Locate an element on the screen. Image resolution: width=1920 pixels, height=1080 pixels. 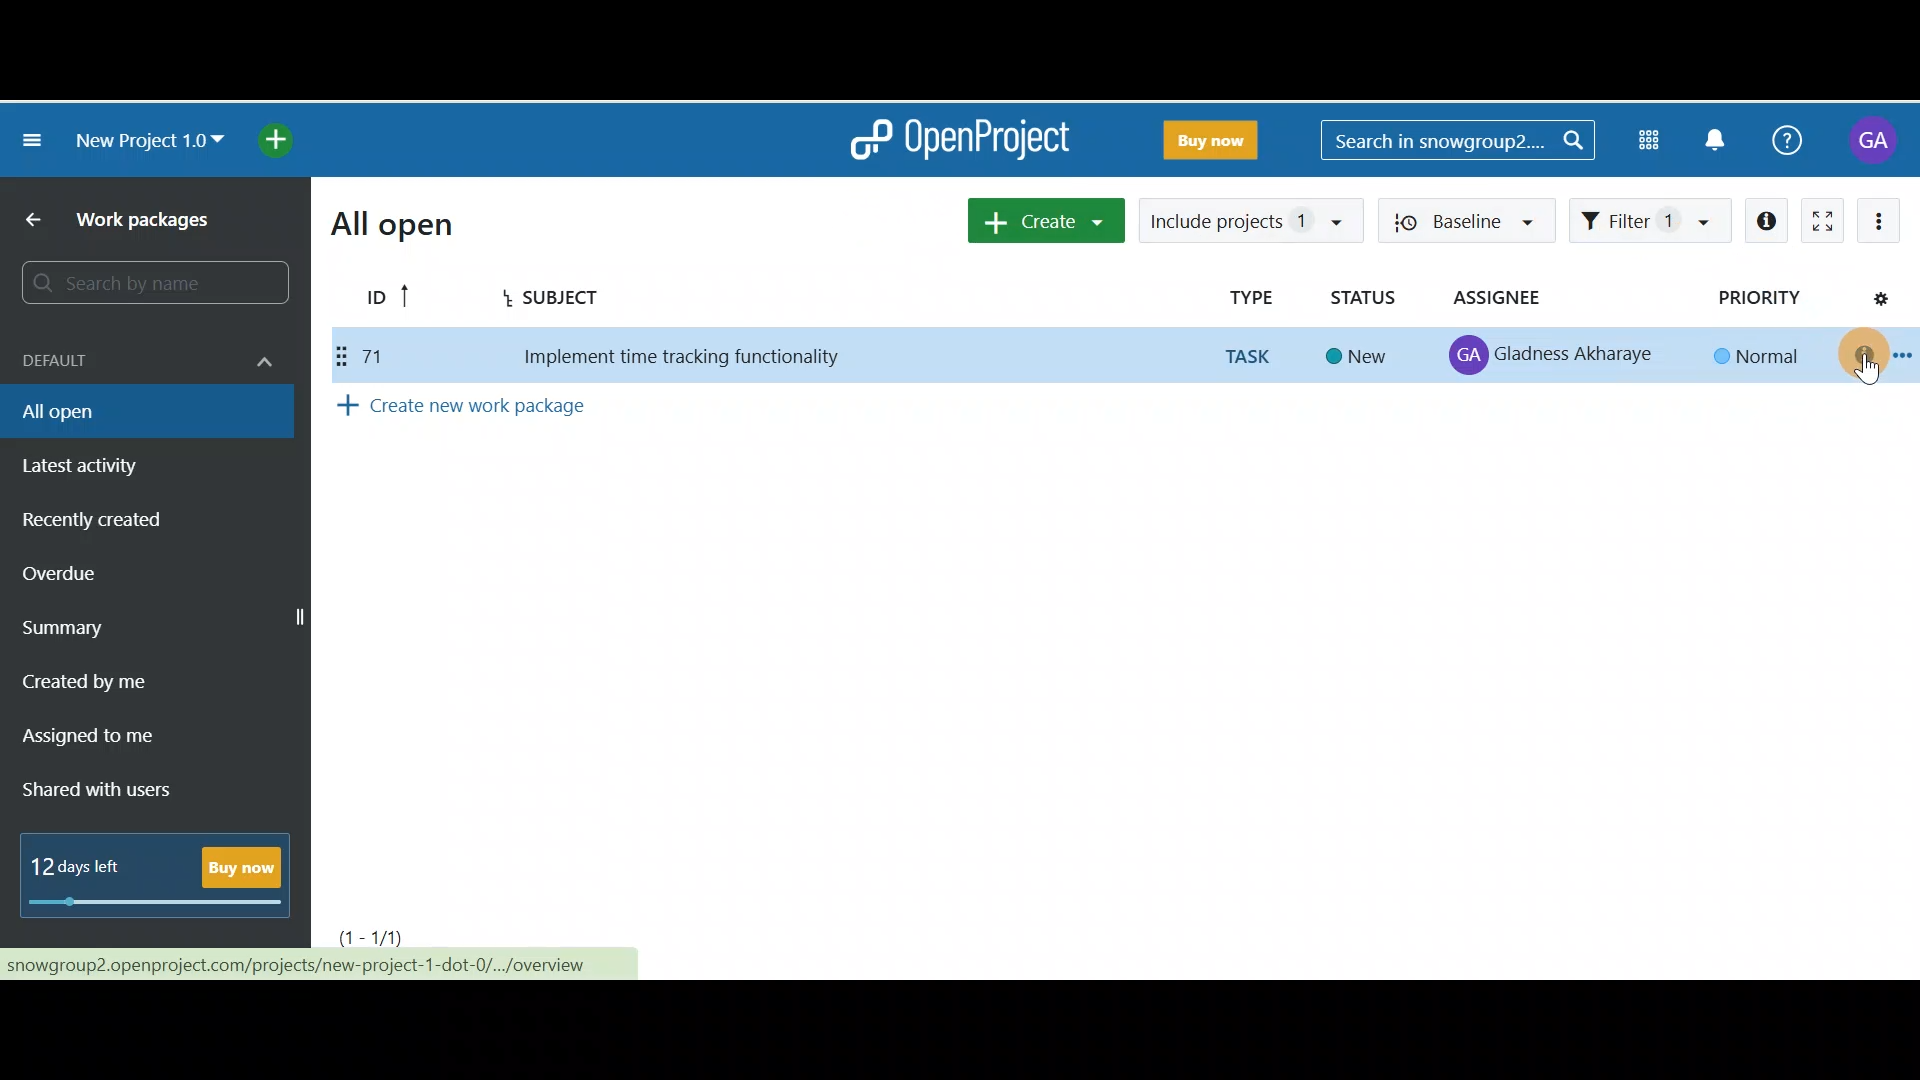
Search bar is located at coordinates (149, 283).